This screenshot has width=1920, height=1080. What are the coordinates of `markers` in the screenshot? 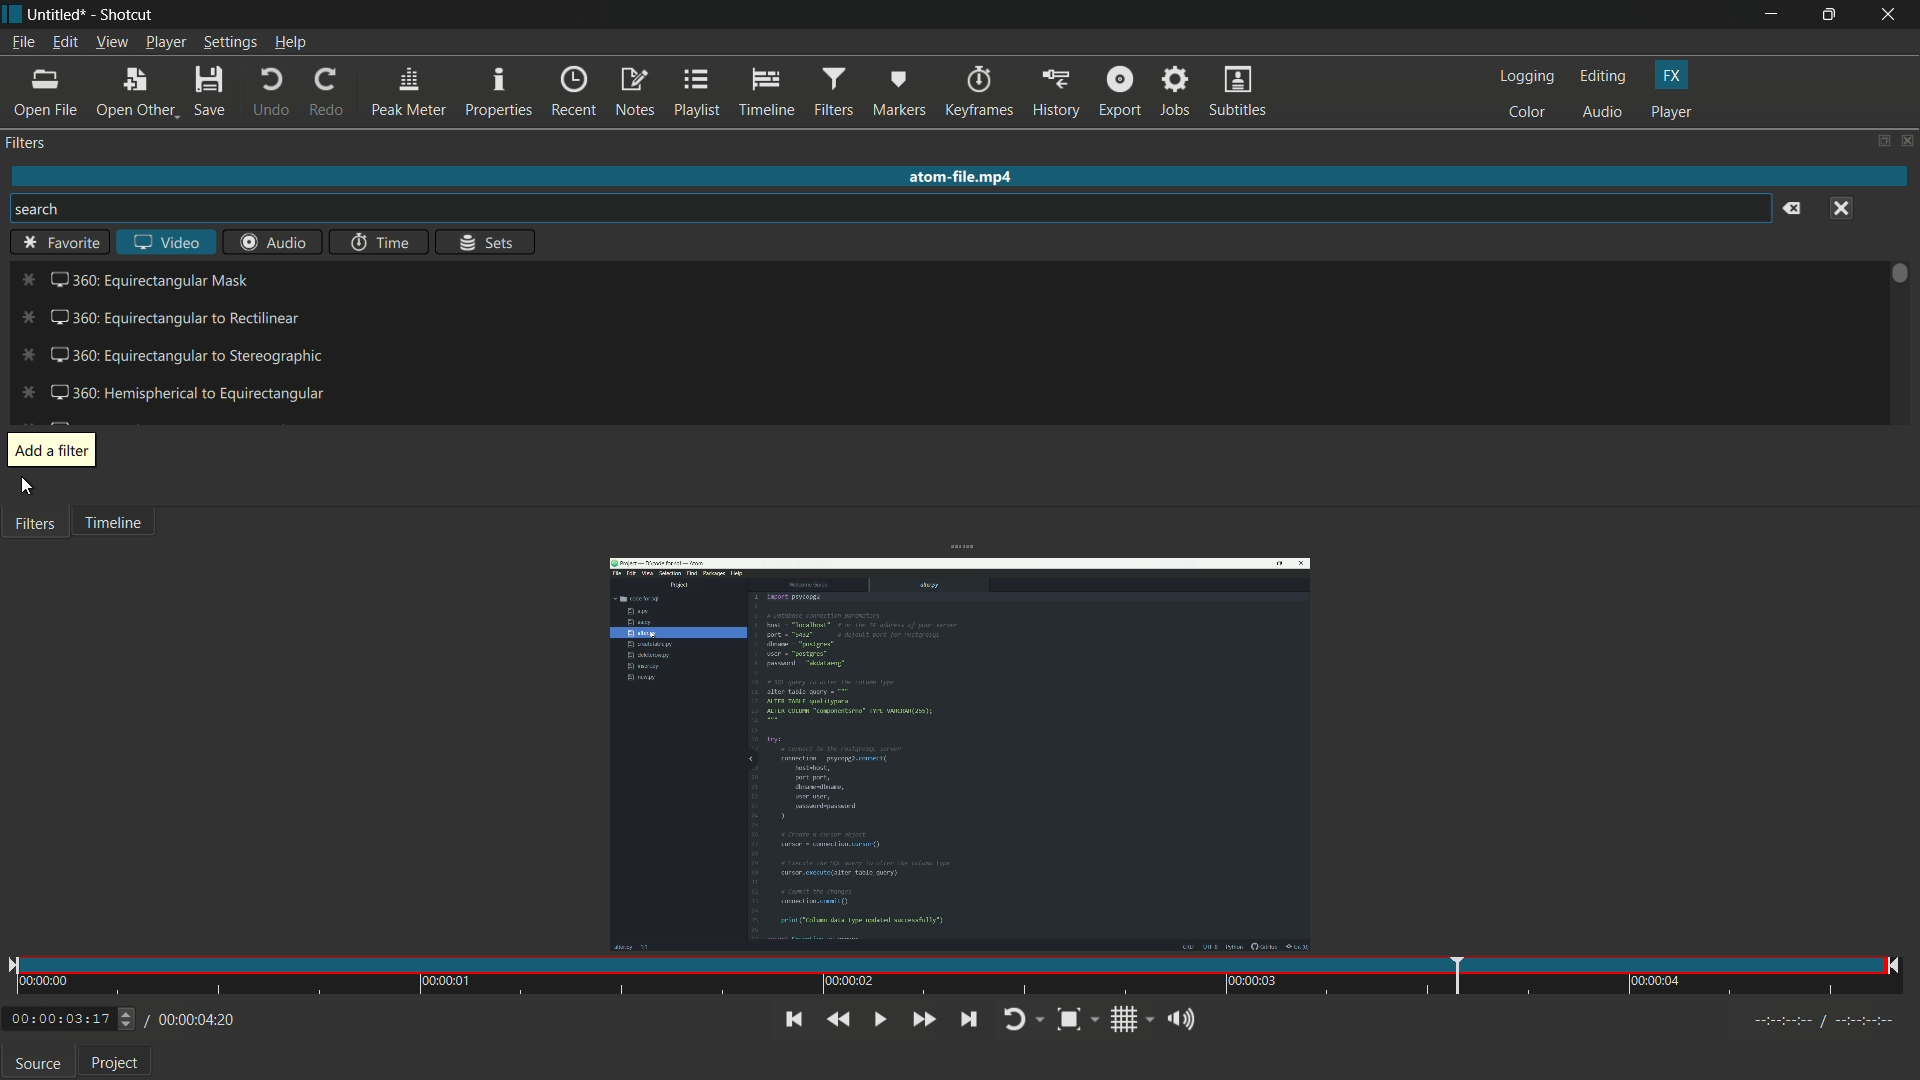 It's located at (896, 95).